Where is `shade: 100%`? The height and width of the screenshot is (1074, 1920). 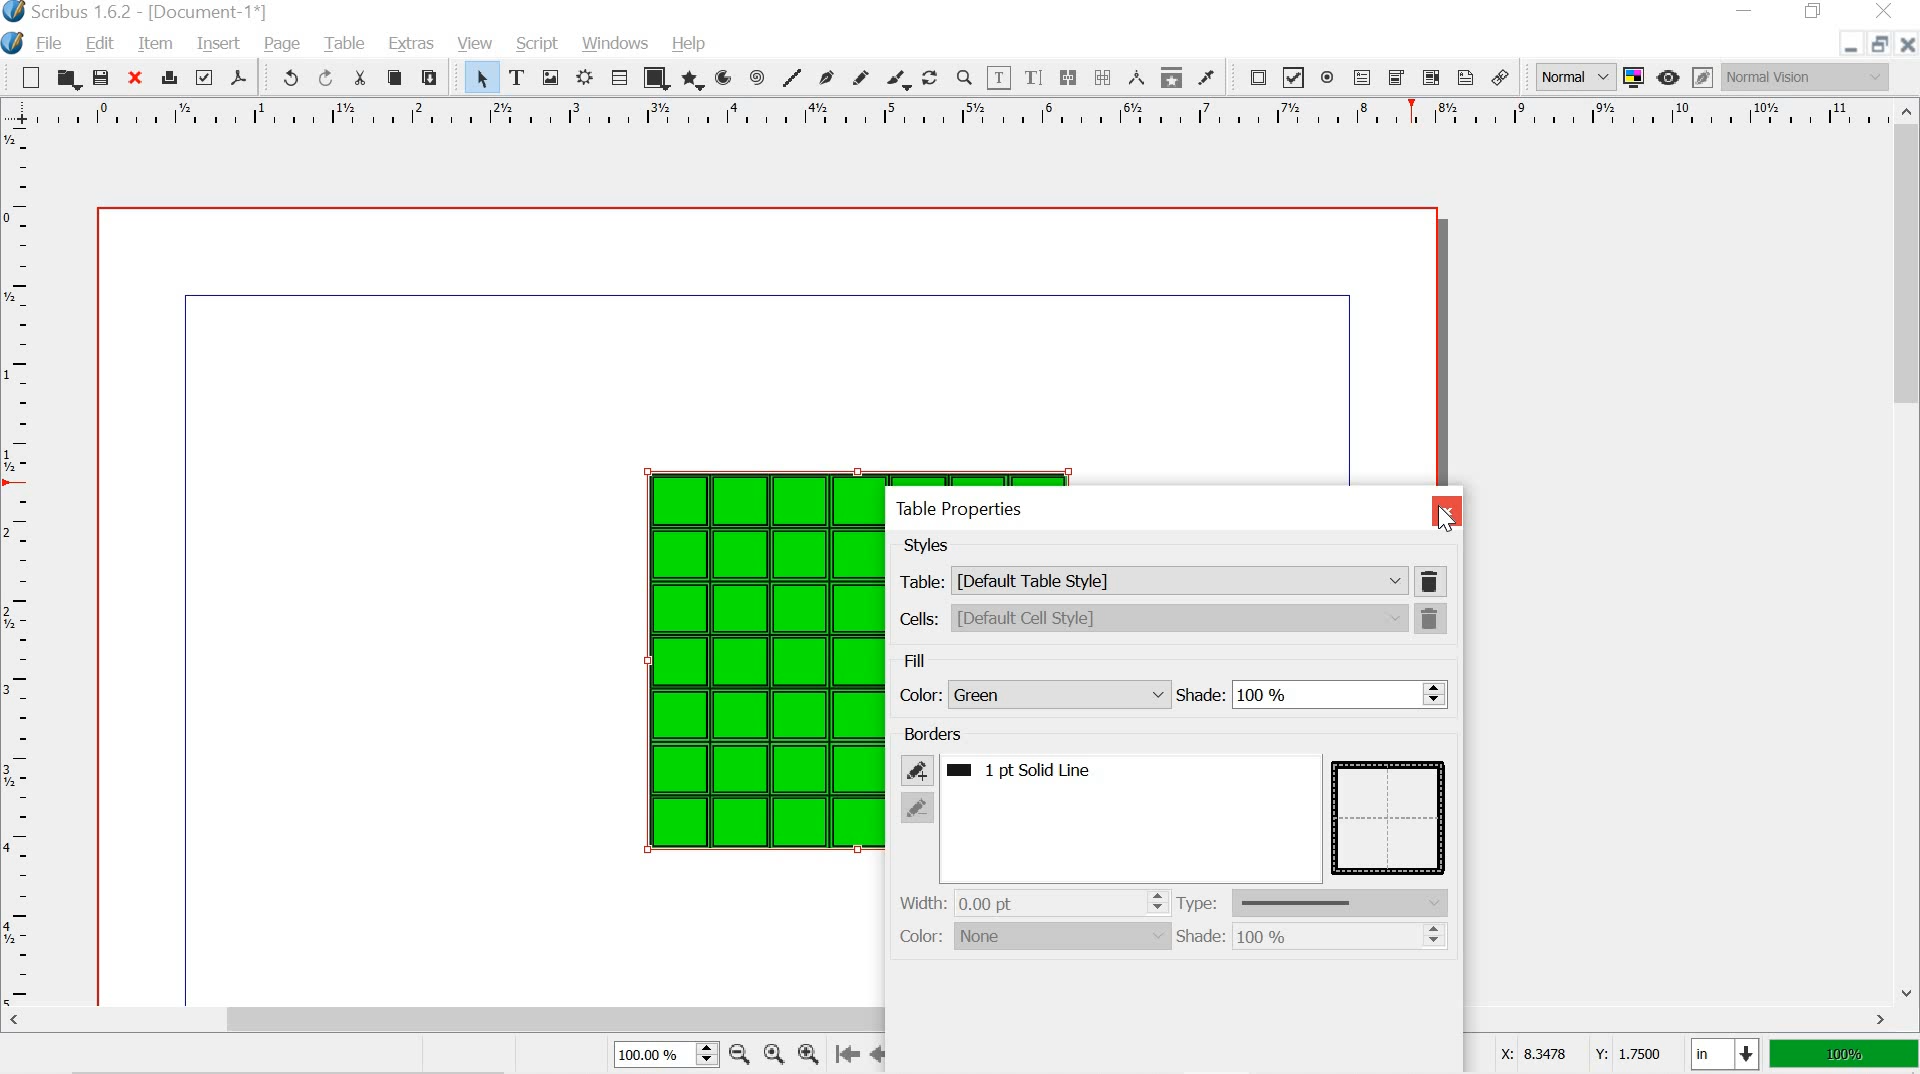
shade: 100% is located at coordinates (1238, 938).